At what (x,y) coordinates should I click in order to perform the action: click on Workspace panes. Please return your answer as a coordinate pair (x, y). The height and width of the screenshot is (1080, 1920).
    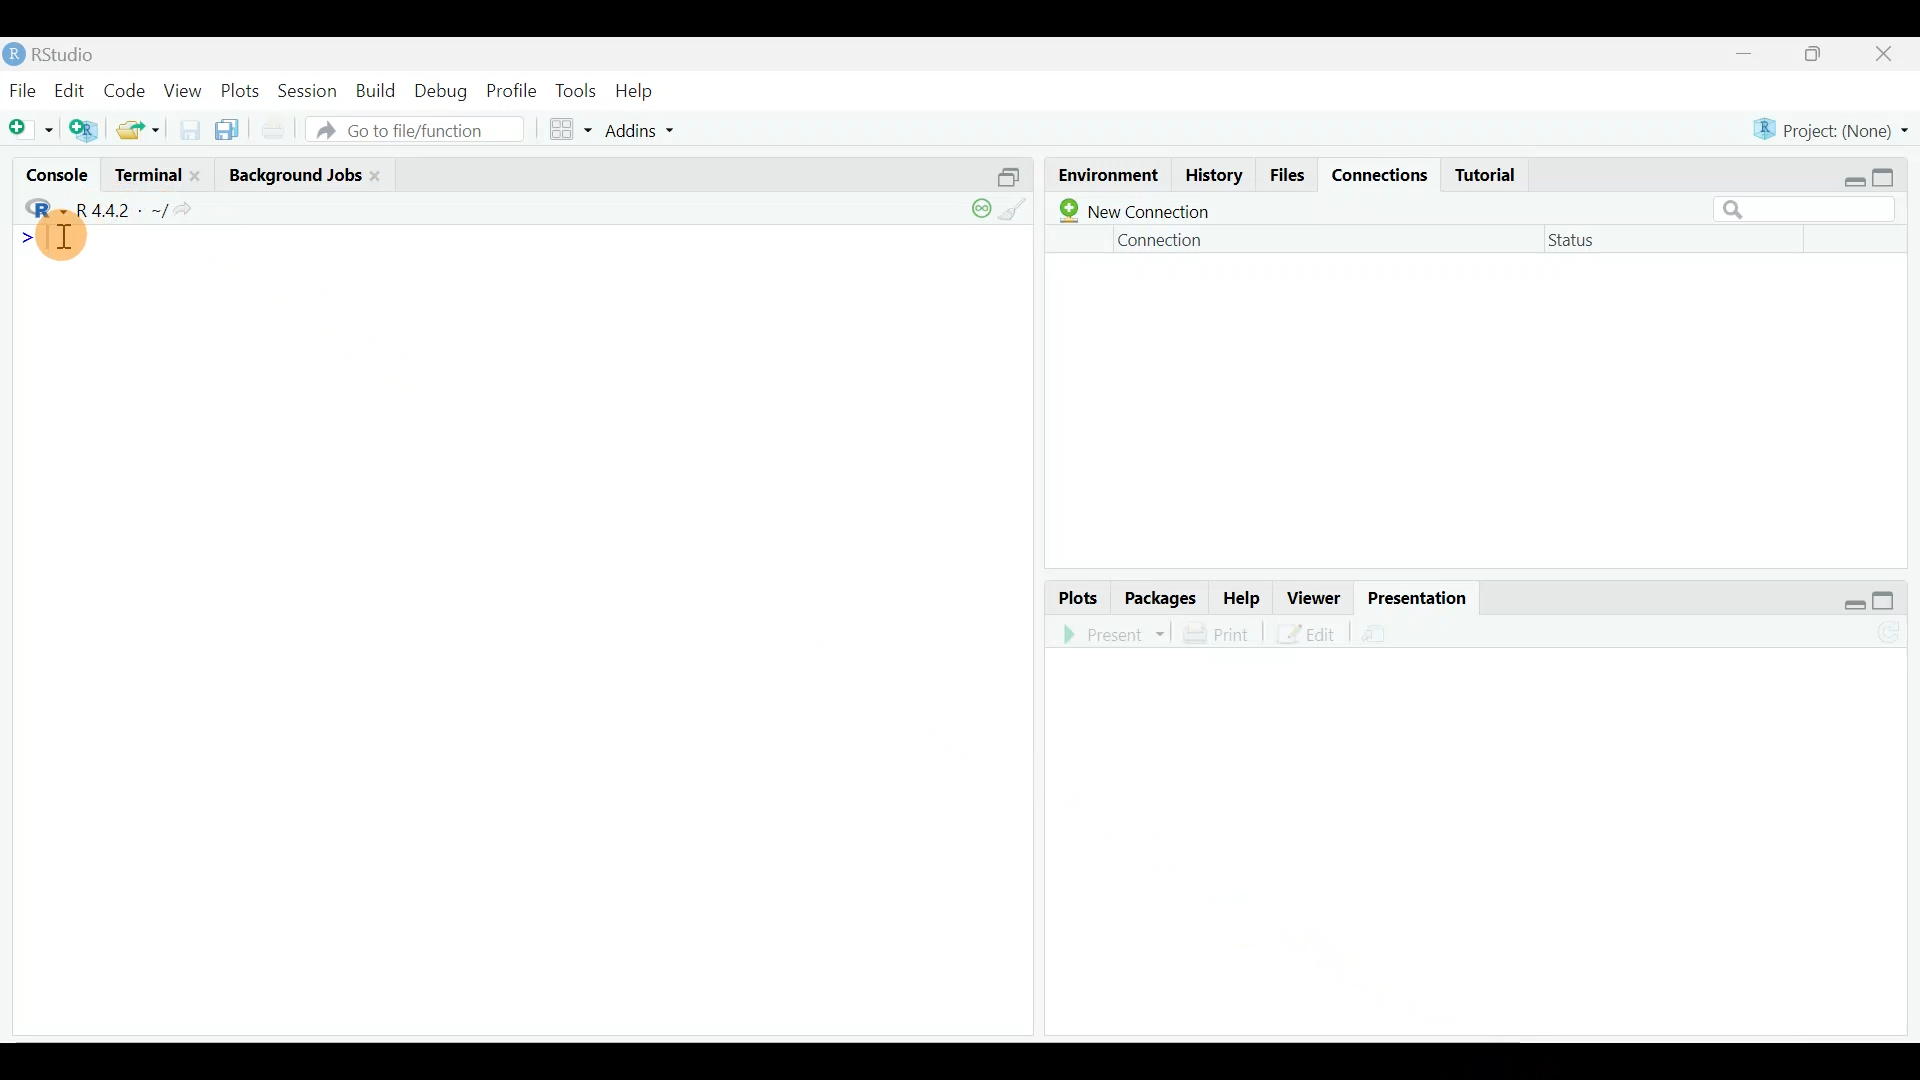
    Looking at the image, I should click on (570, 128).